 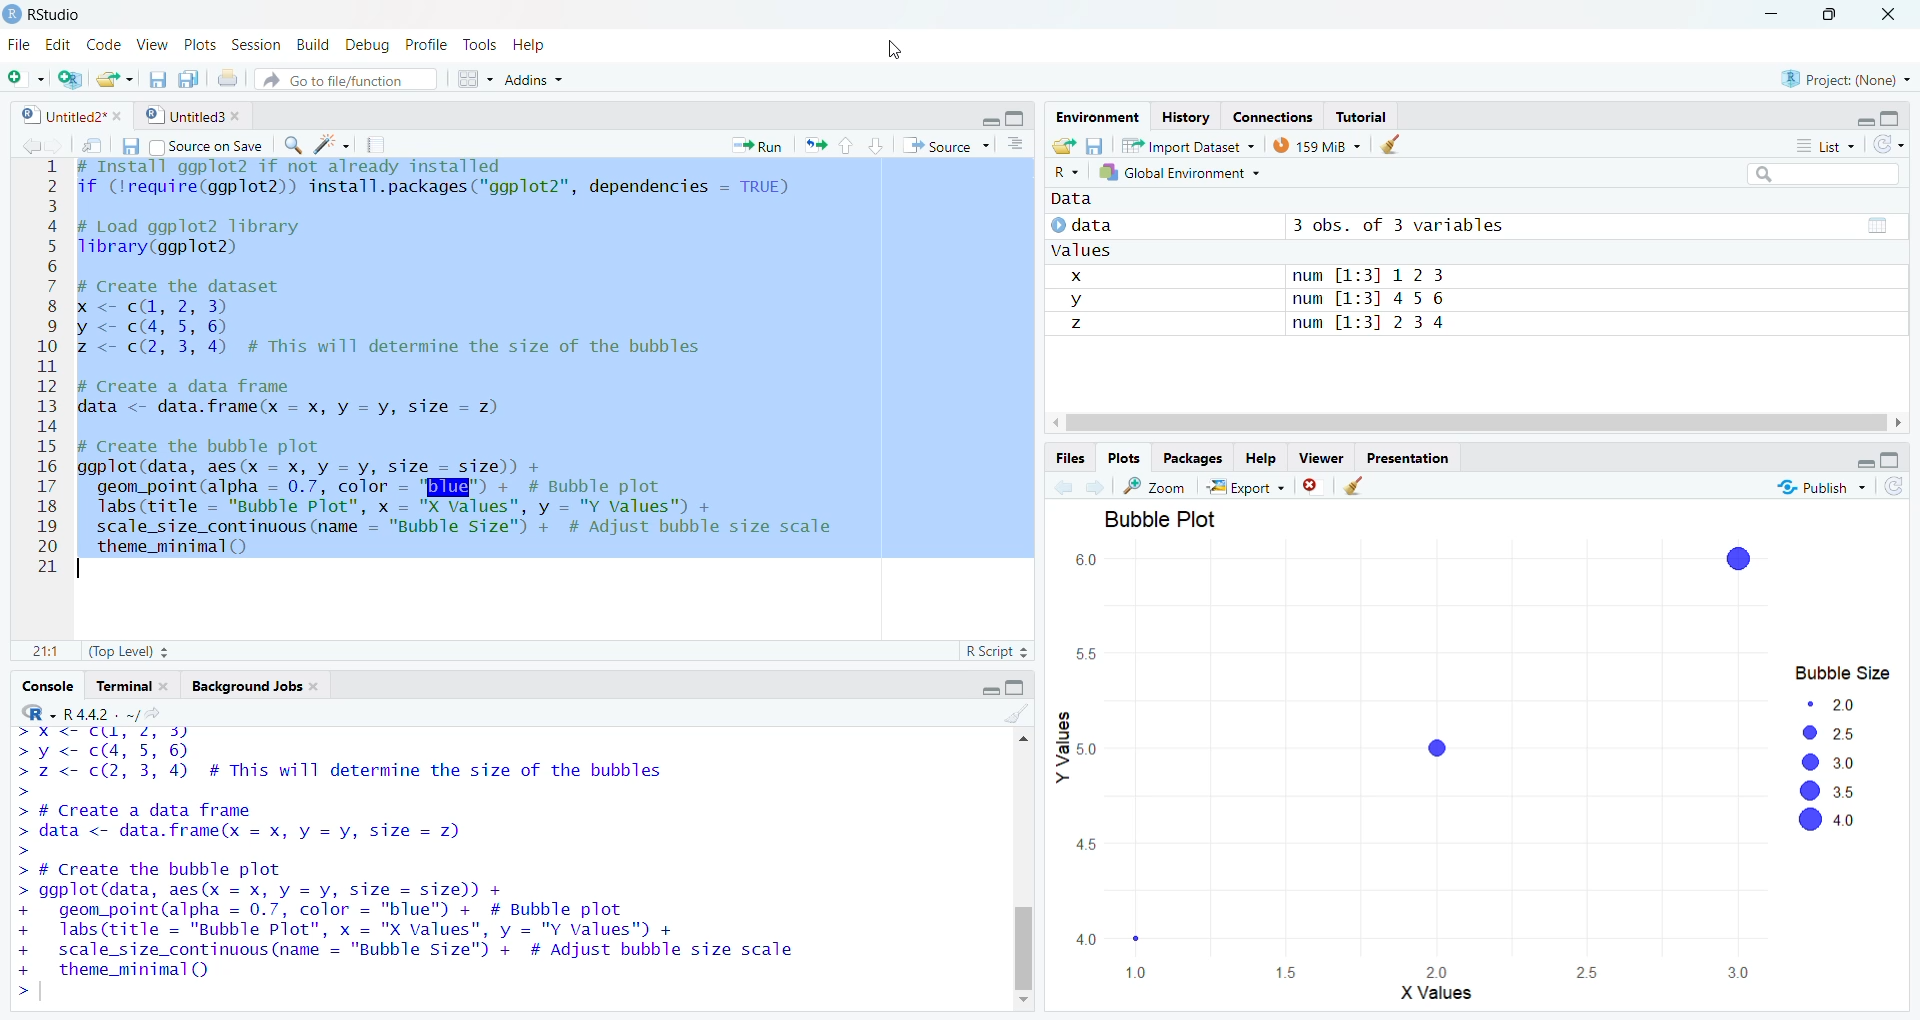 I want to click on workspaces panes, so click(x=470, y=79).